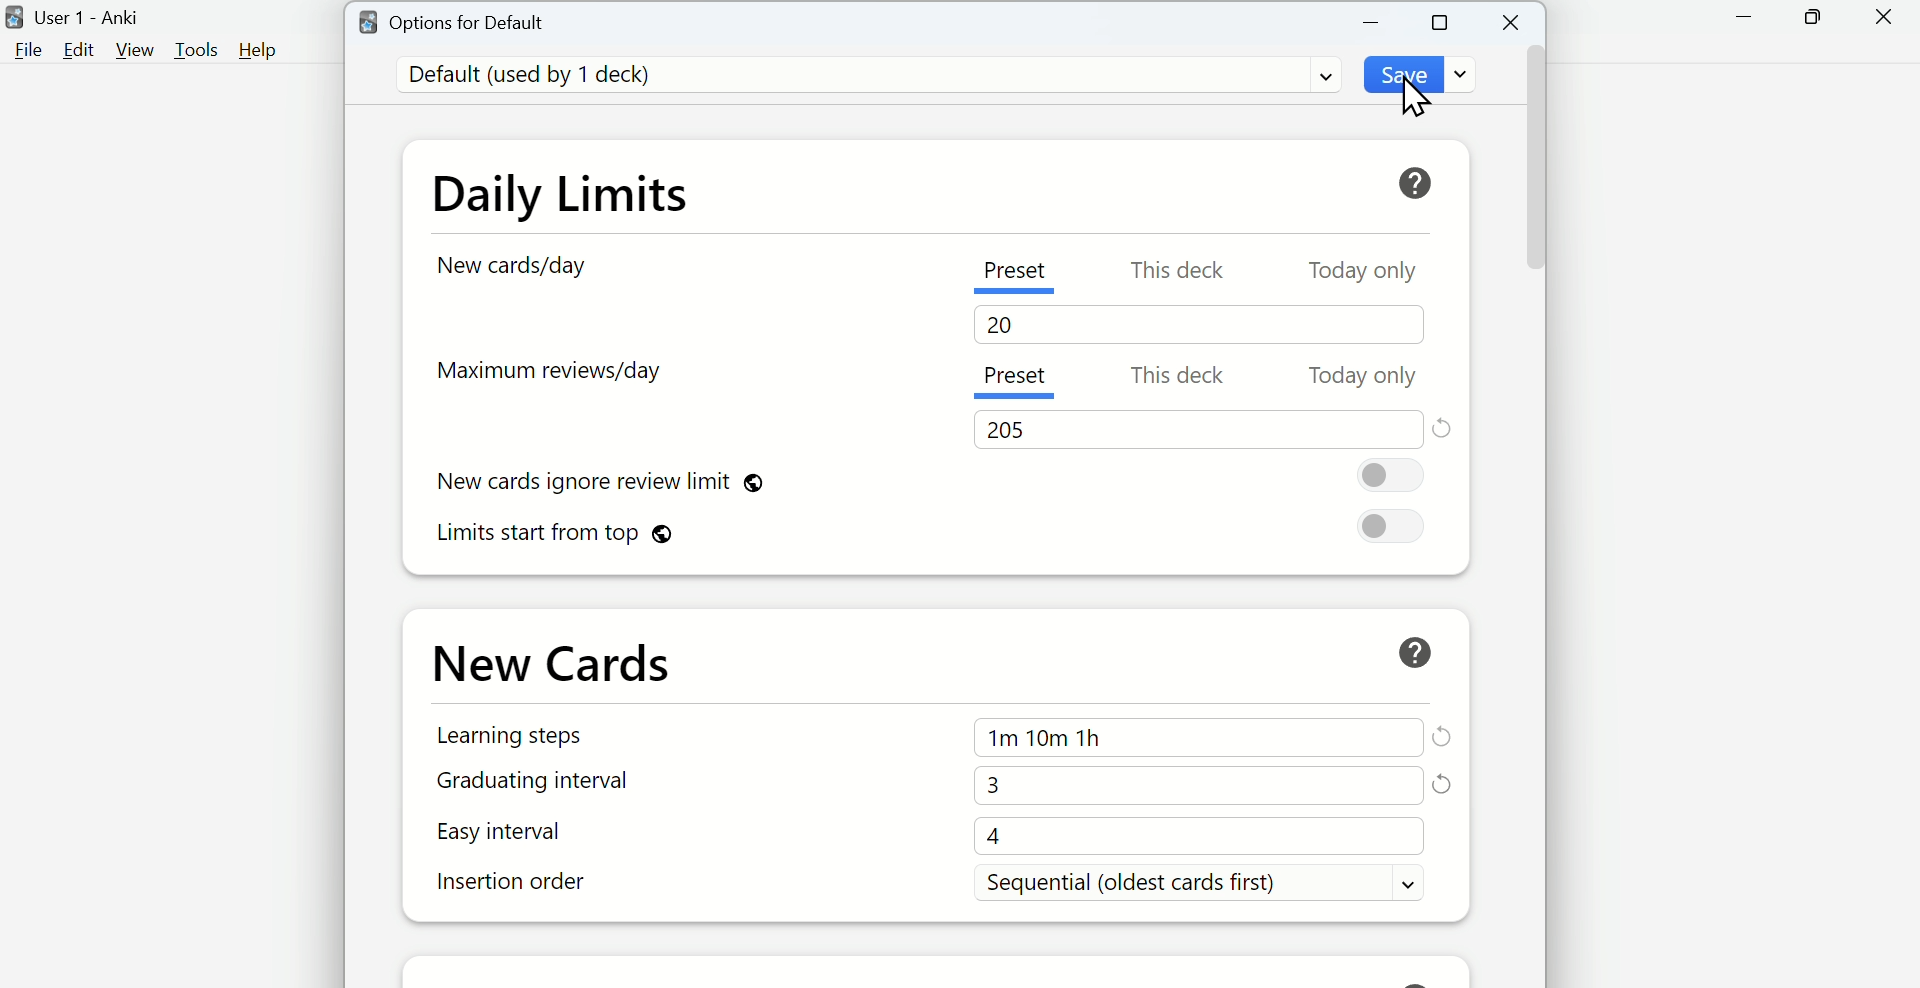 This screenshot has height=988, width=1920. Describe the element at coordinates (1740, 23) in the screenshot. I see `Minimize` at that location.